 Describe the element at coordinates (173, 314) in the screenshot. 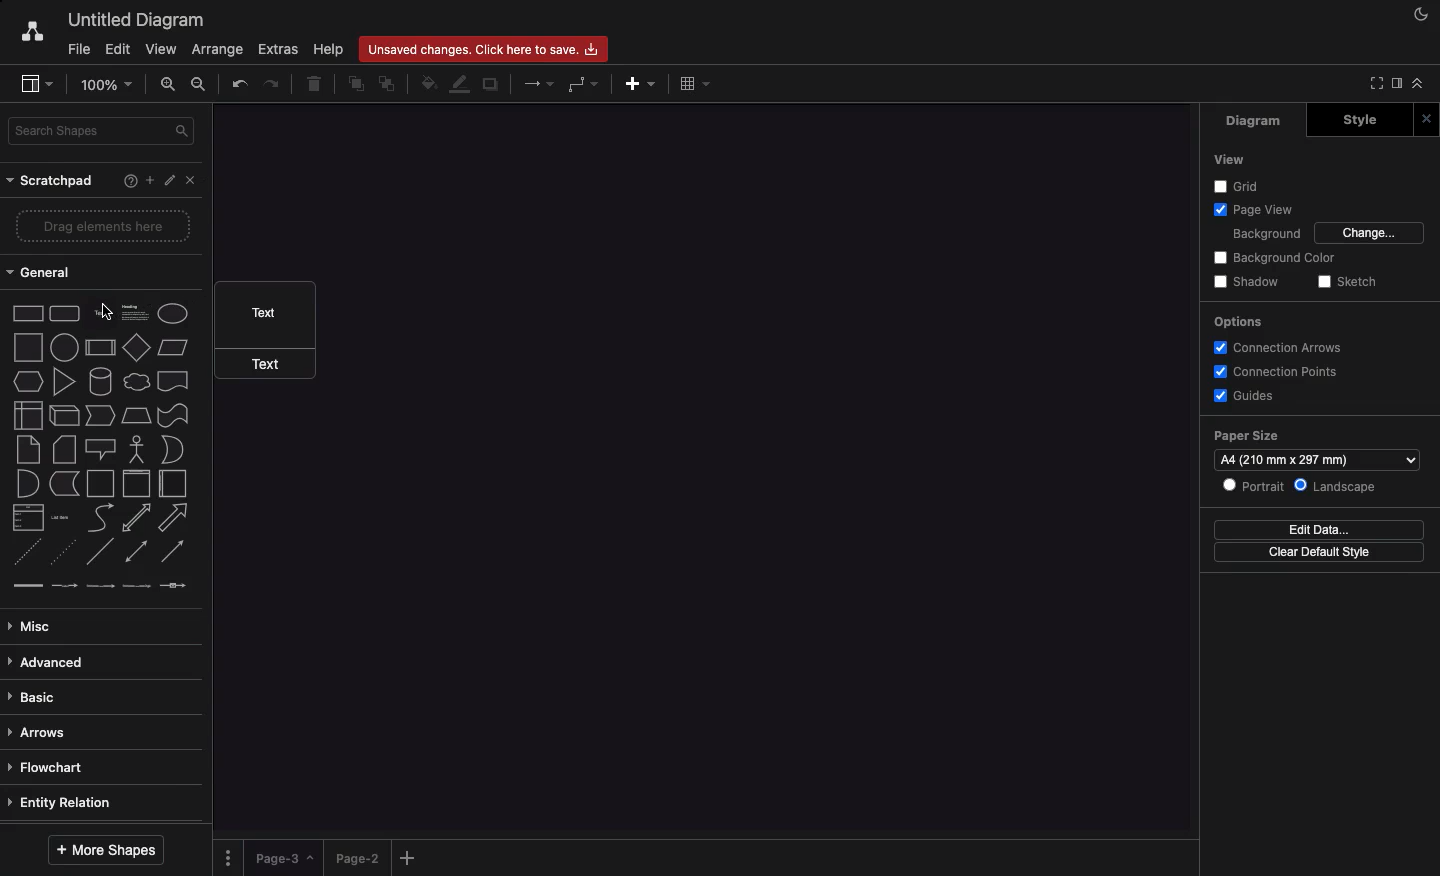

I see `Ellipse` at that location.